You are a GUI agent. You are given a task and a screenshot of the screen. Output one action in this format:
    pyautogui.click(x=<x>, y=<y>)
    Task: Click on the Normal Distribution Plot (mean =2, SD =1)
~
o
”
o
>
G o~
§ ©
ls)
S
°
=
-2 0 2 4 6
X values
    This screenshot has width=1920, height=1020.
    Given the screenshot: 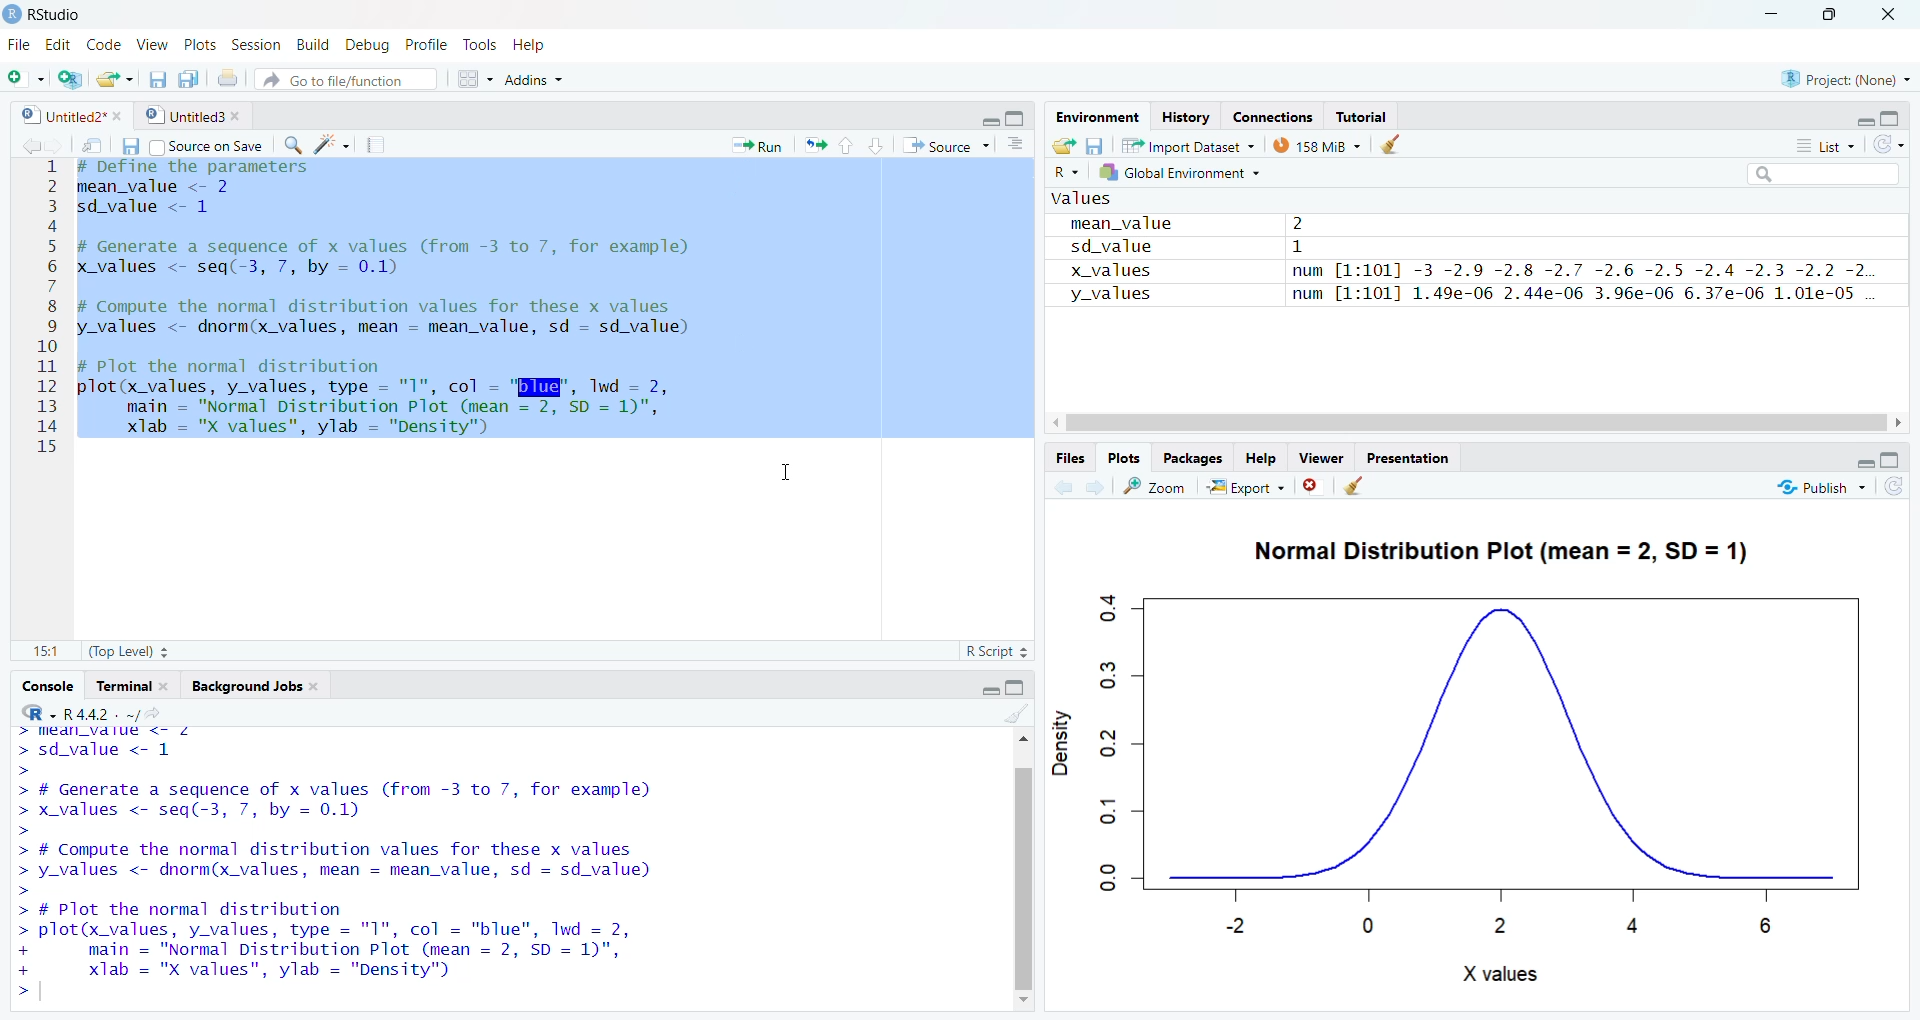 What is the action you would take?
    pyautogui.click(x=1473, y=748)
    